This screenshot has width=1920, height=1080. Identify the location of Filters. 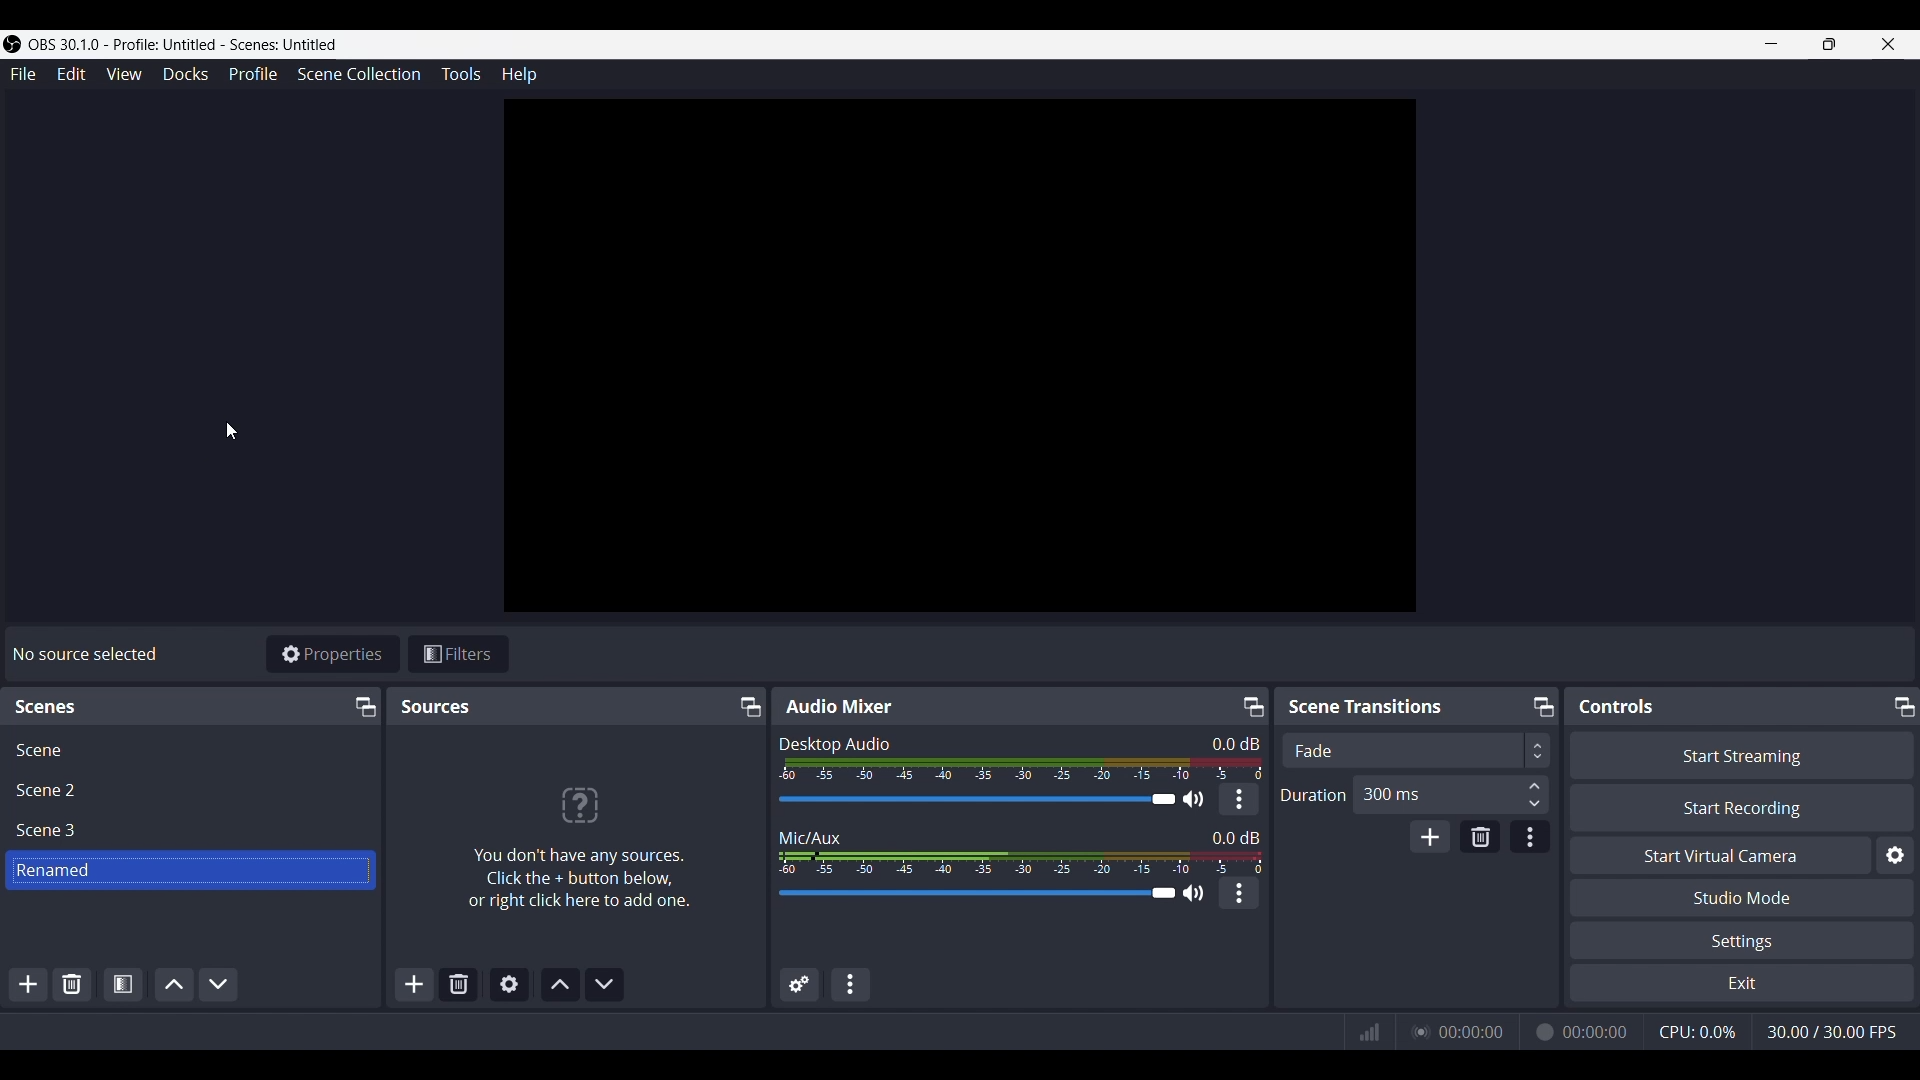
(459, 653).